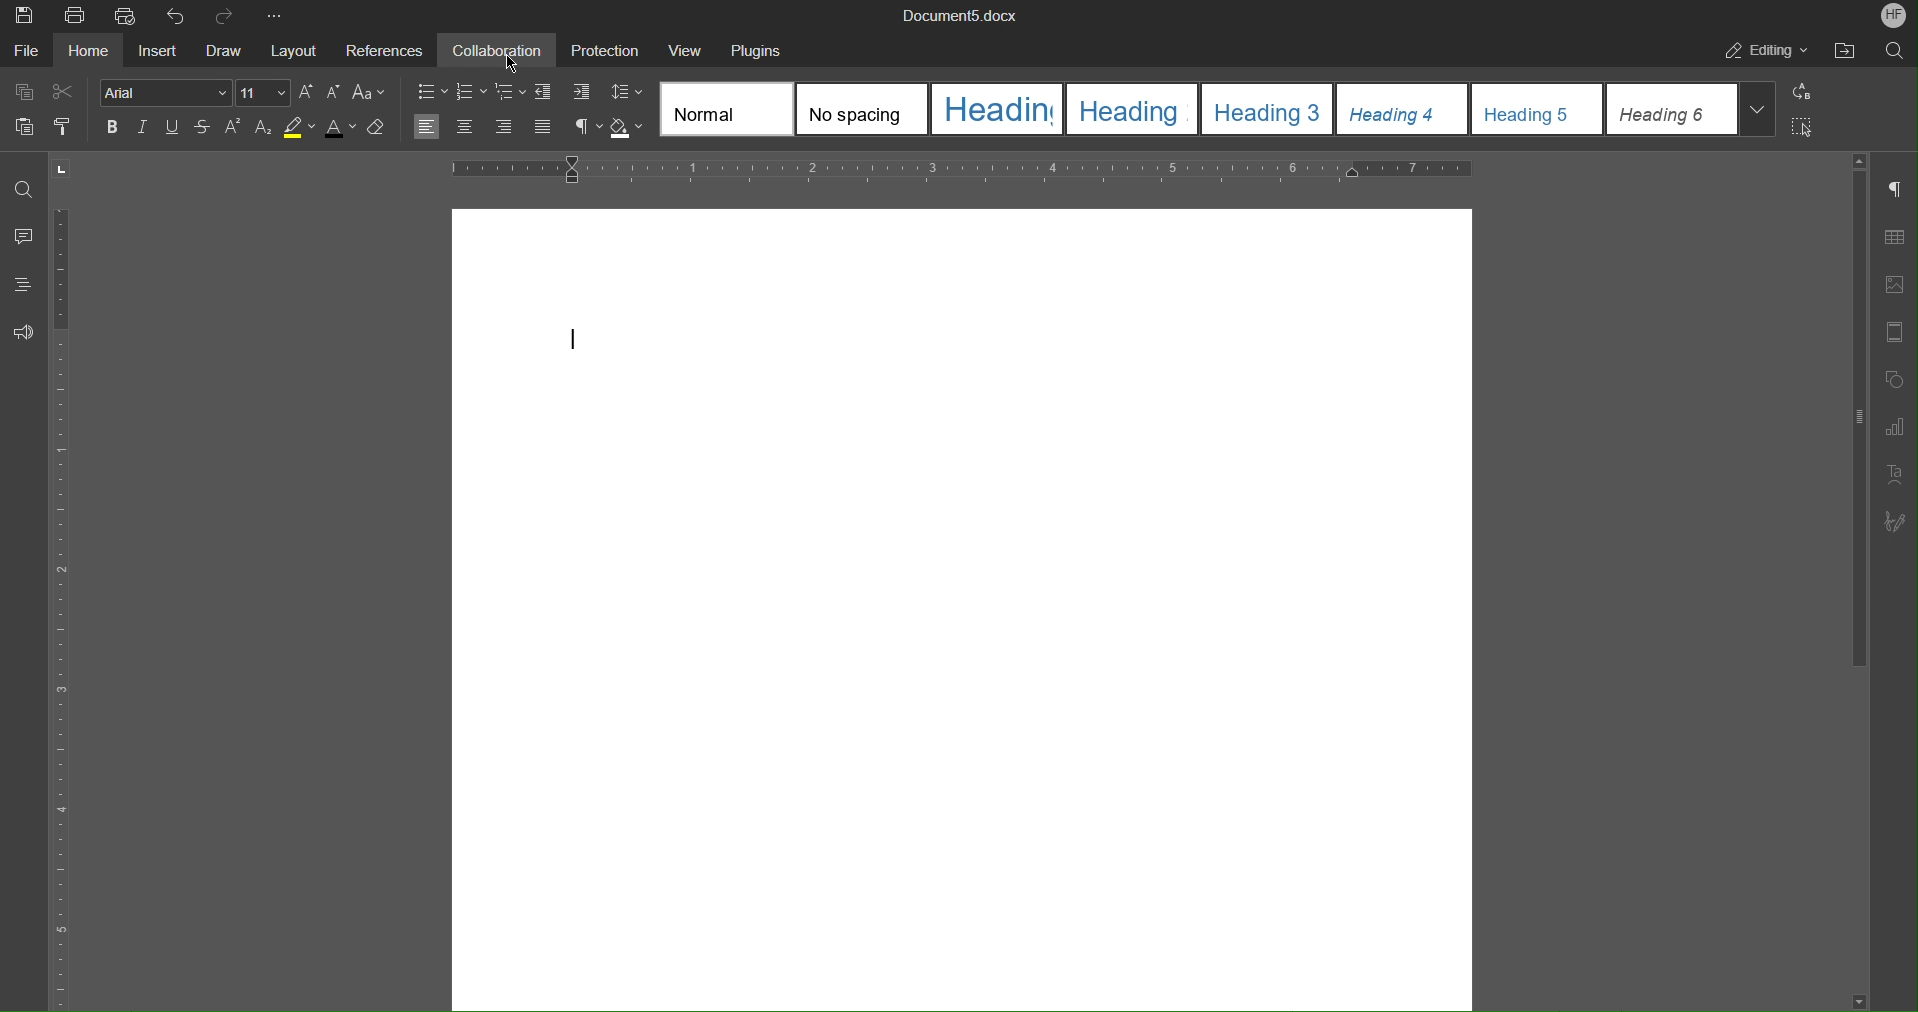  What do you see at coordinates (958, 17) in the screenshot?
I see `Document Title` at bounding box center [958, 17].